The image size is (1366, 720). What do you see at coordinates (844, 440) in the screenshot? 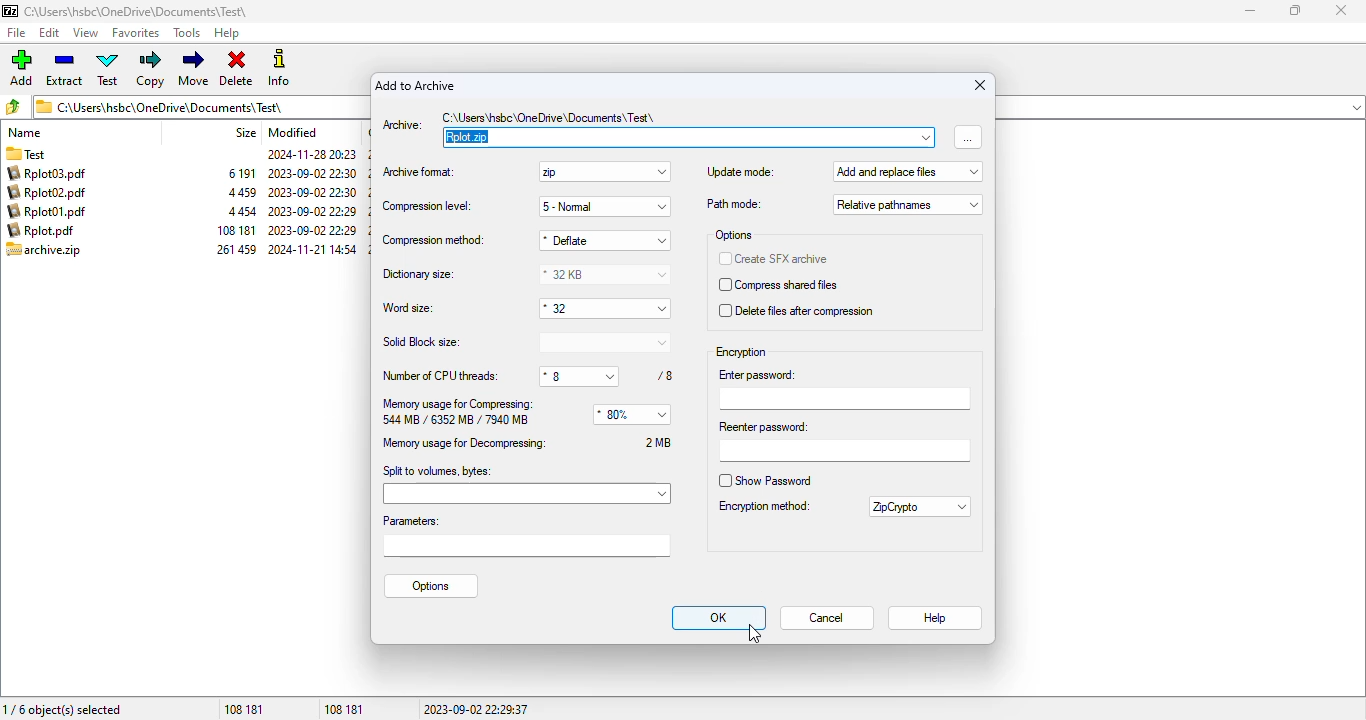
I see `reenter password: ` at bounding box center [844, 440].